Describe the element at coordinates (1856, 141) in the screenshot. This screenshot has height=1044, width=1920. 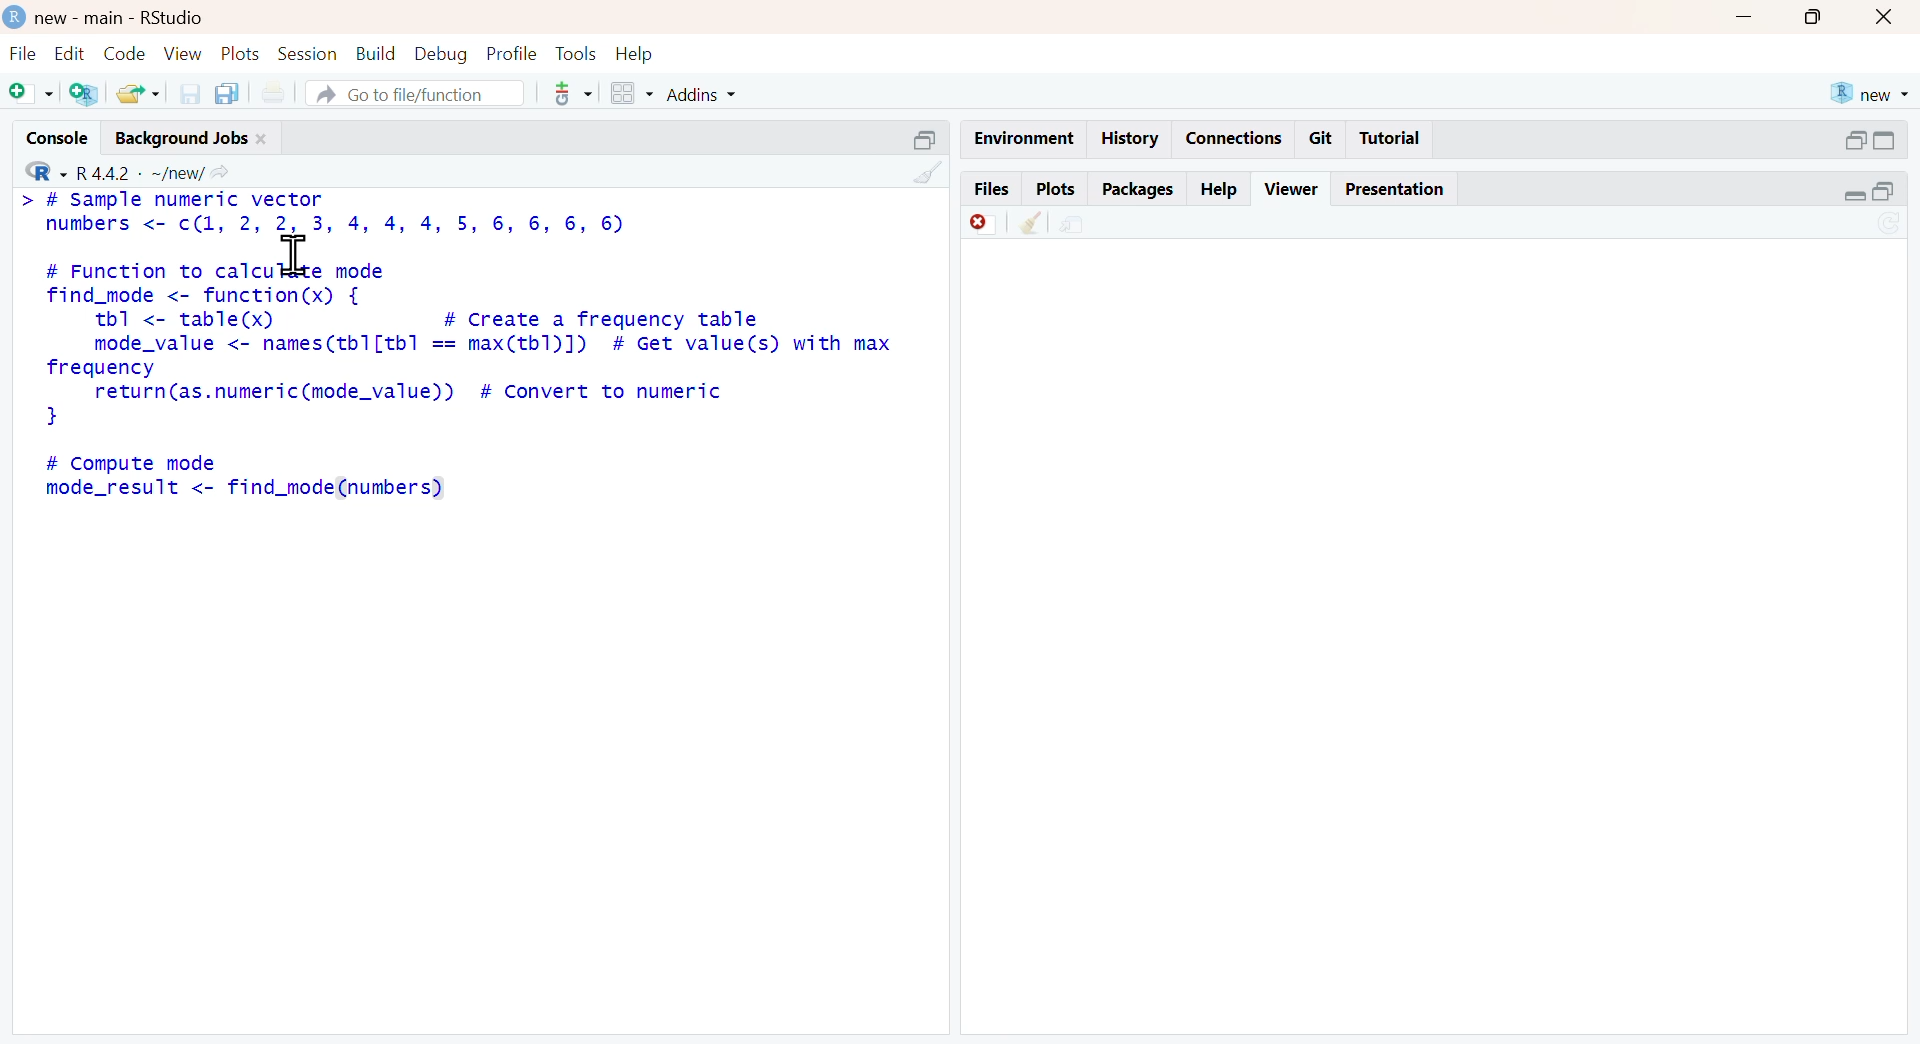
I see `open in separate window` at that location.